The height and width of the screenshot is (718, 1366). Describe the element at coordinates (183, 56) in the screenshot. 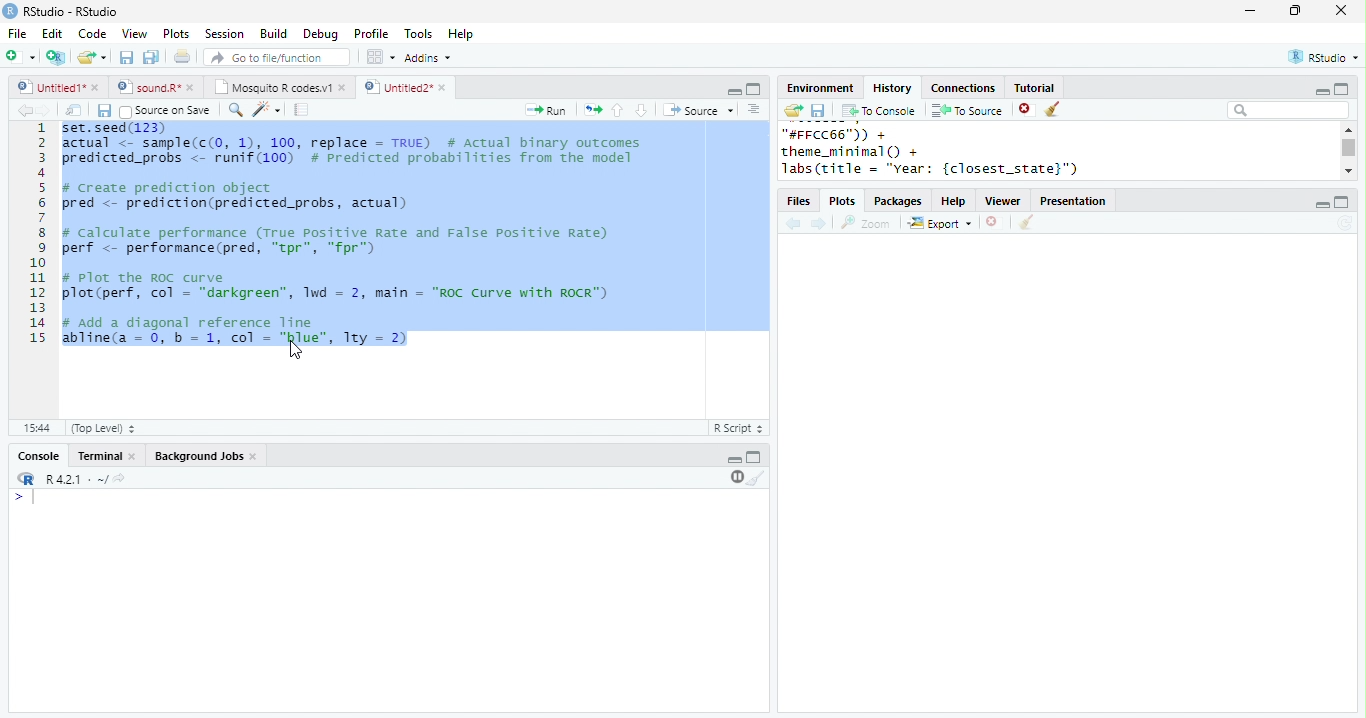

I see `print` at that location.